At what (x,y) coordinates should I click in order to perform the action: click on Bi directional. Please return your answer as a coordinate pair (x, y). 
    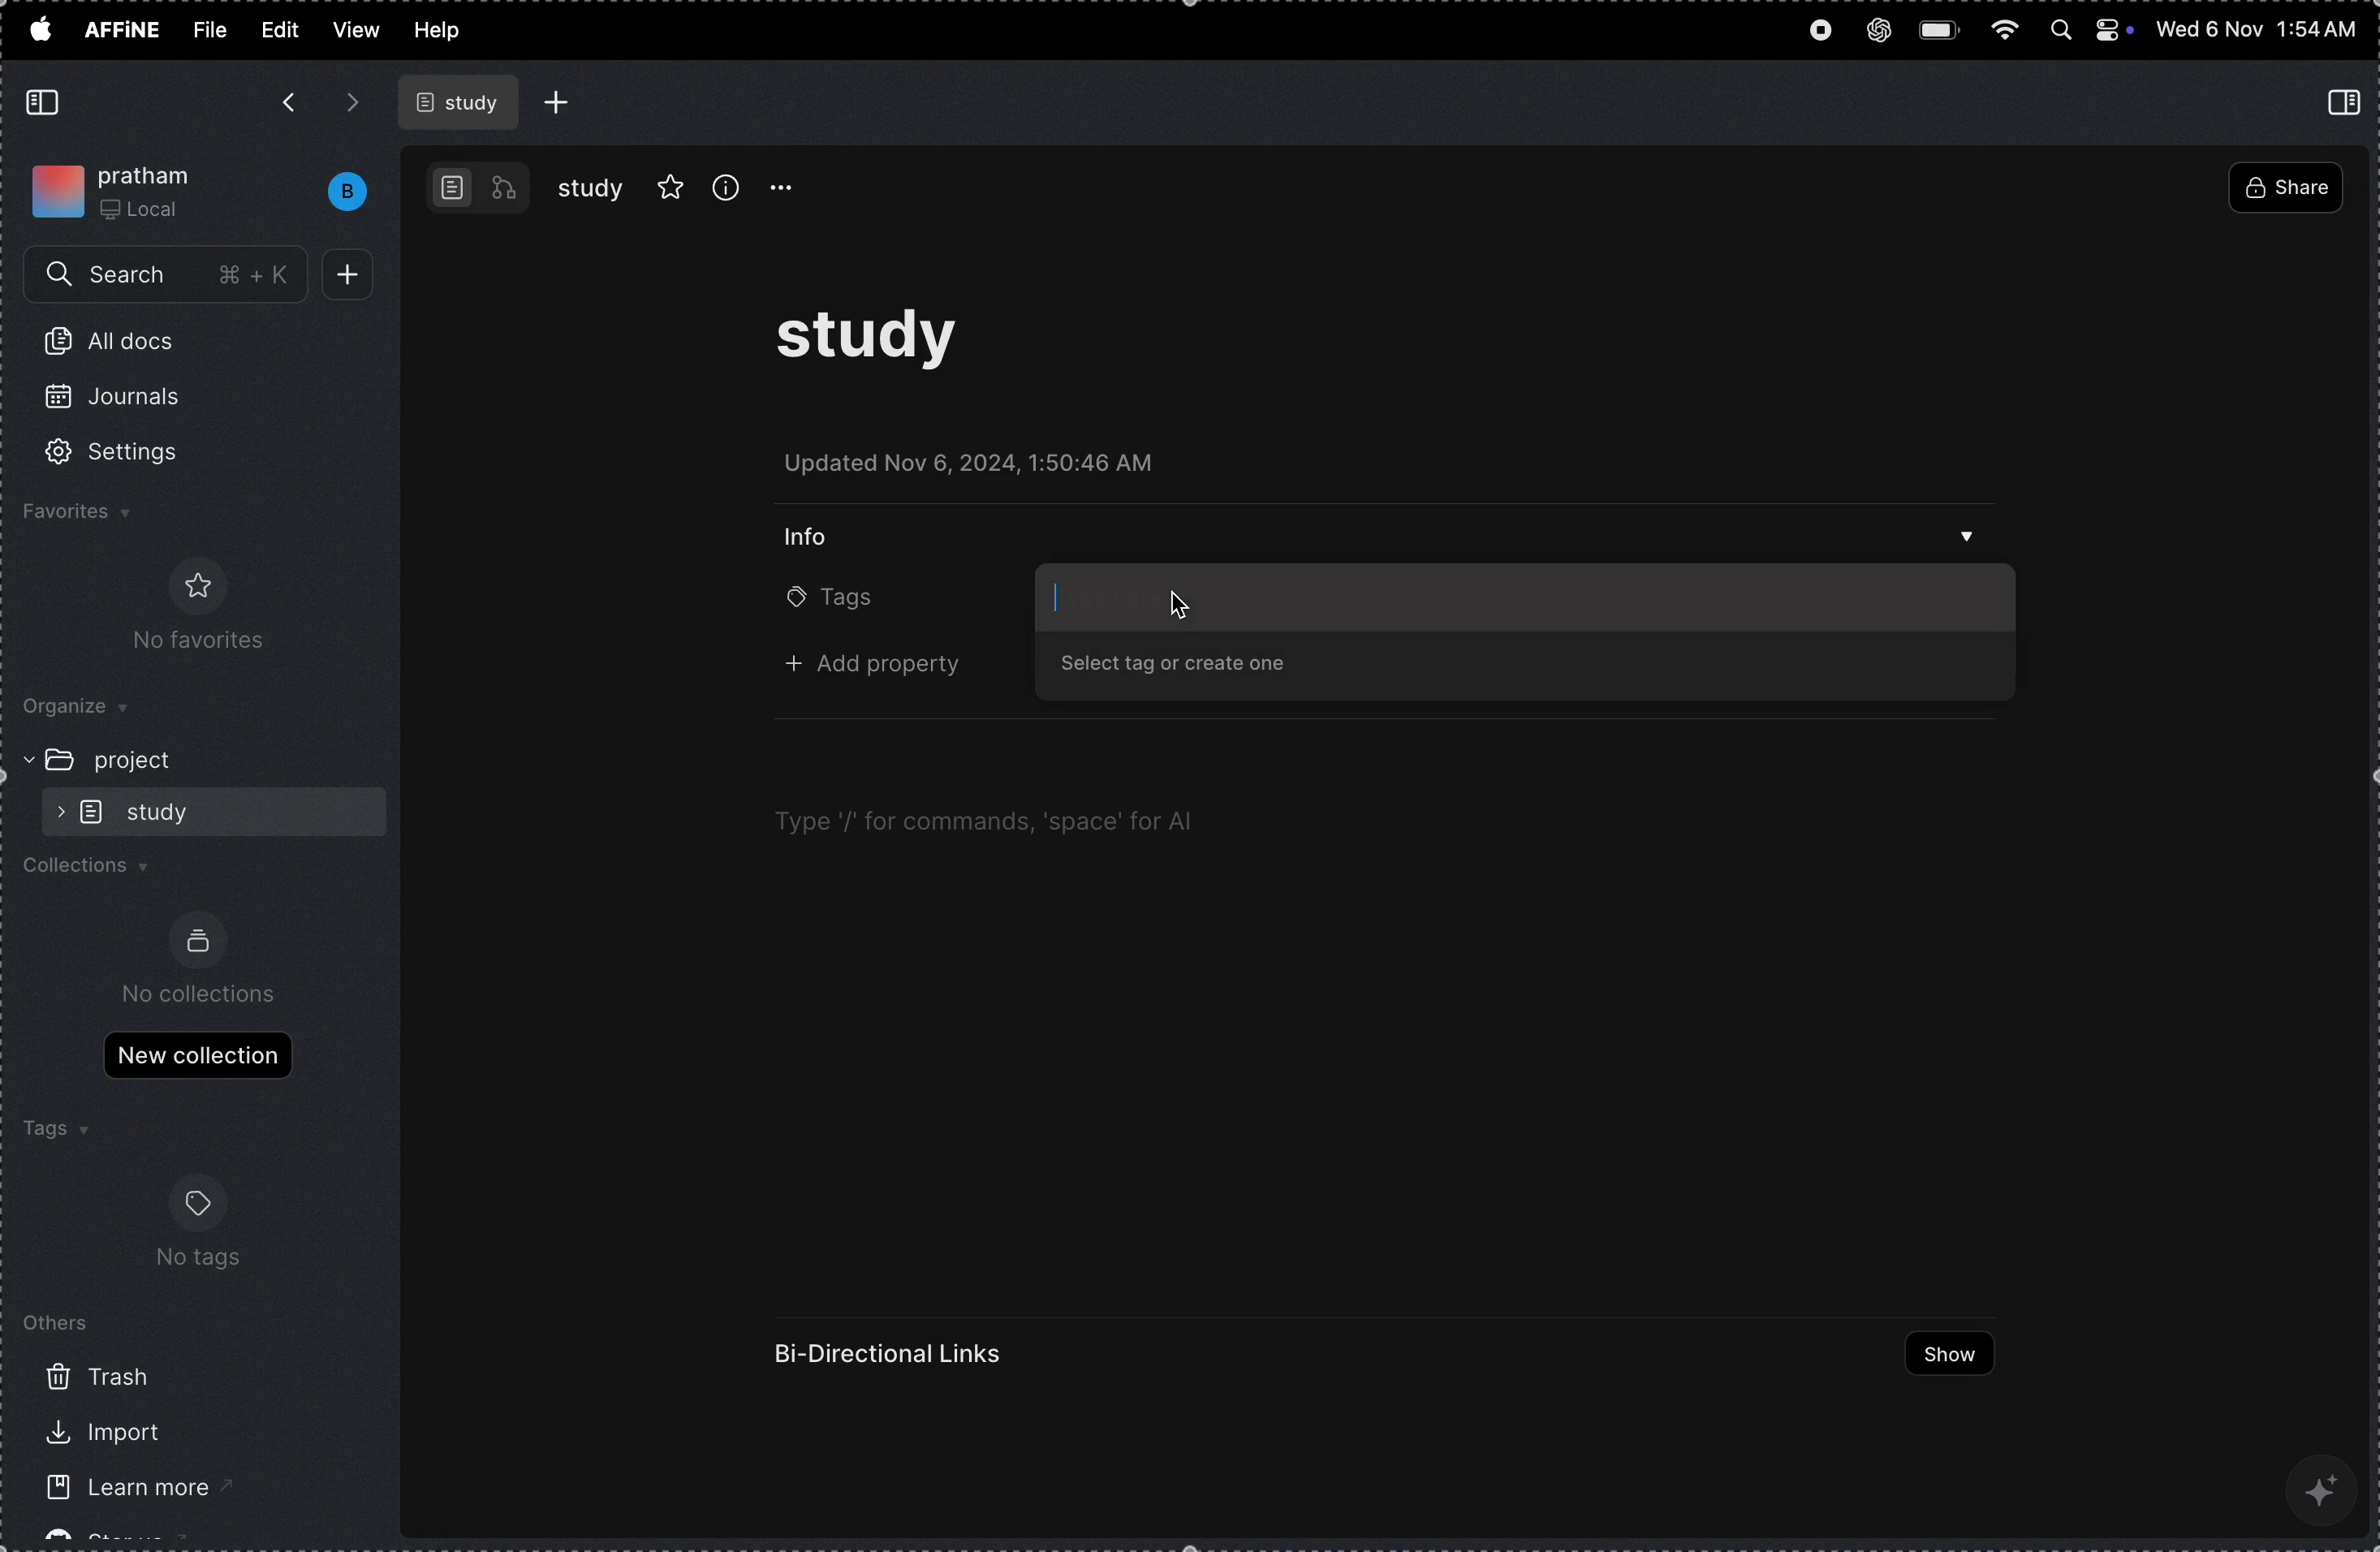
    Looking at the image, I should click on (893, 1354).